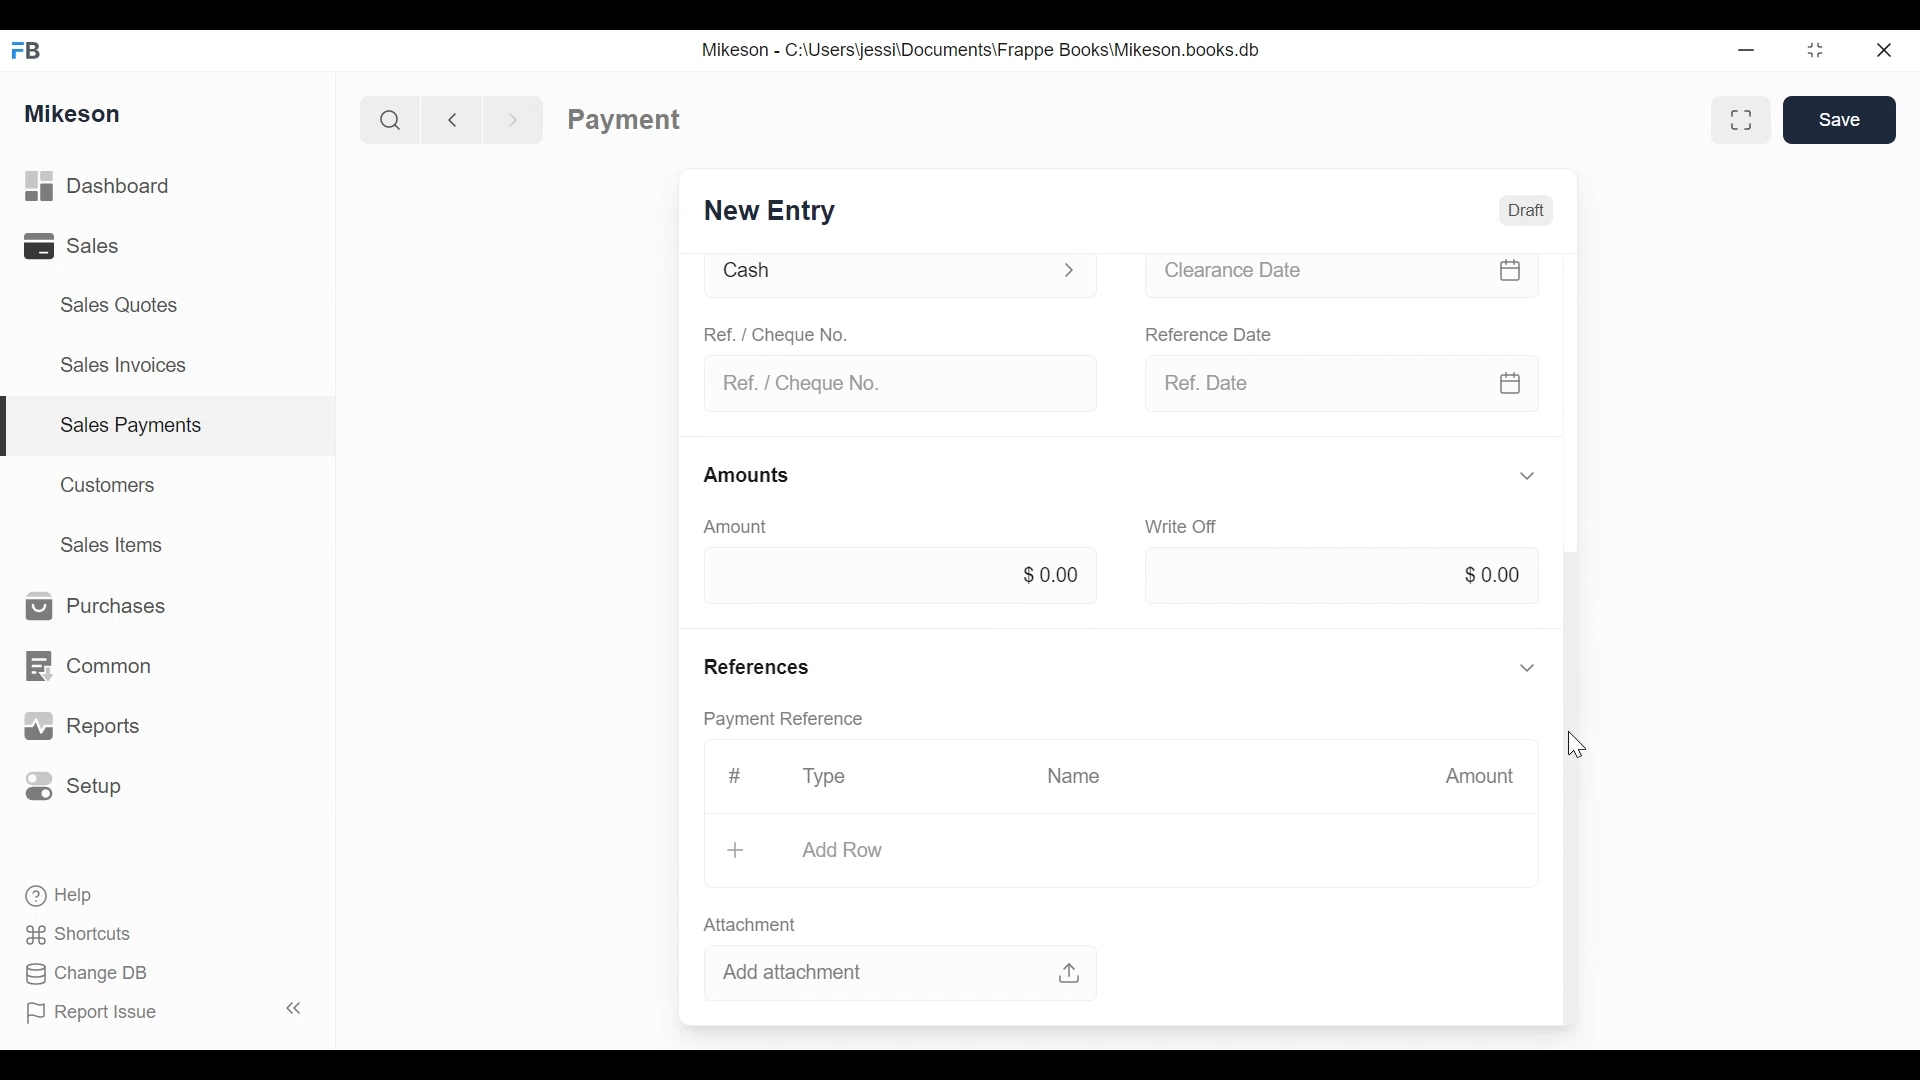  I want to click on reference date, so click(1215, 337).